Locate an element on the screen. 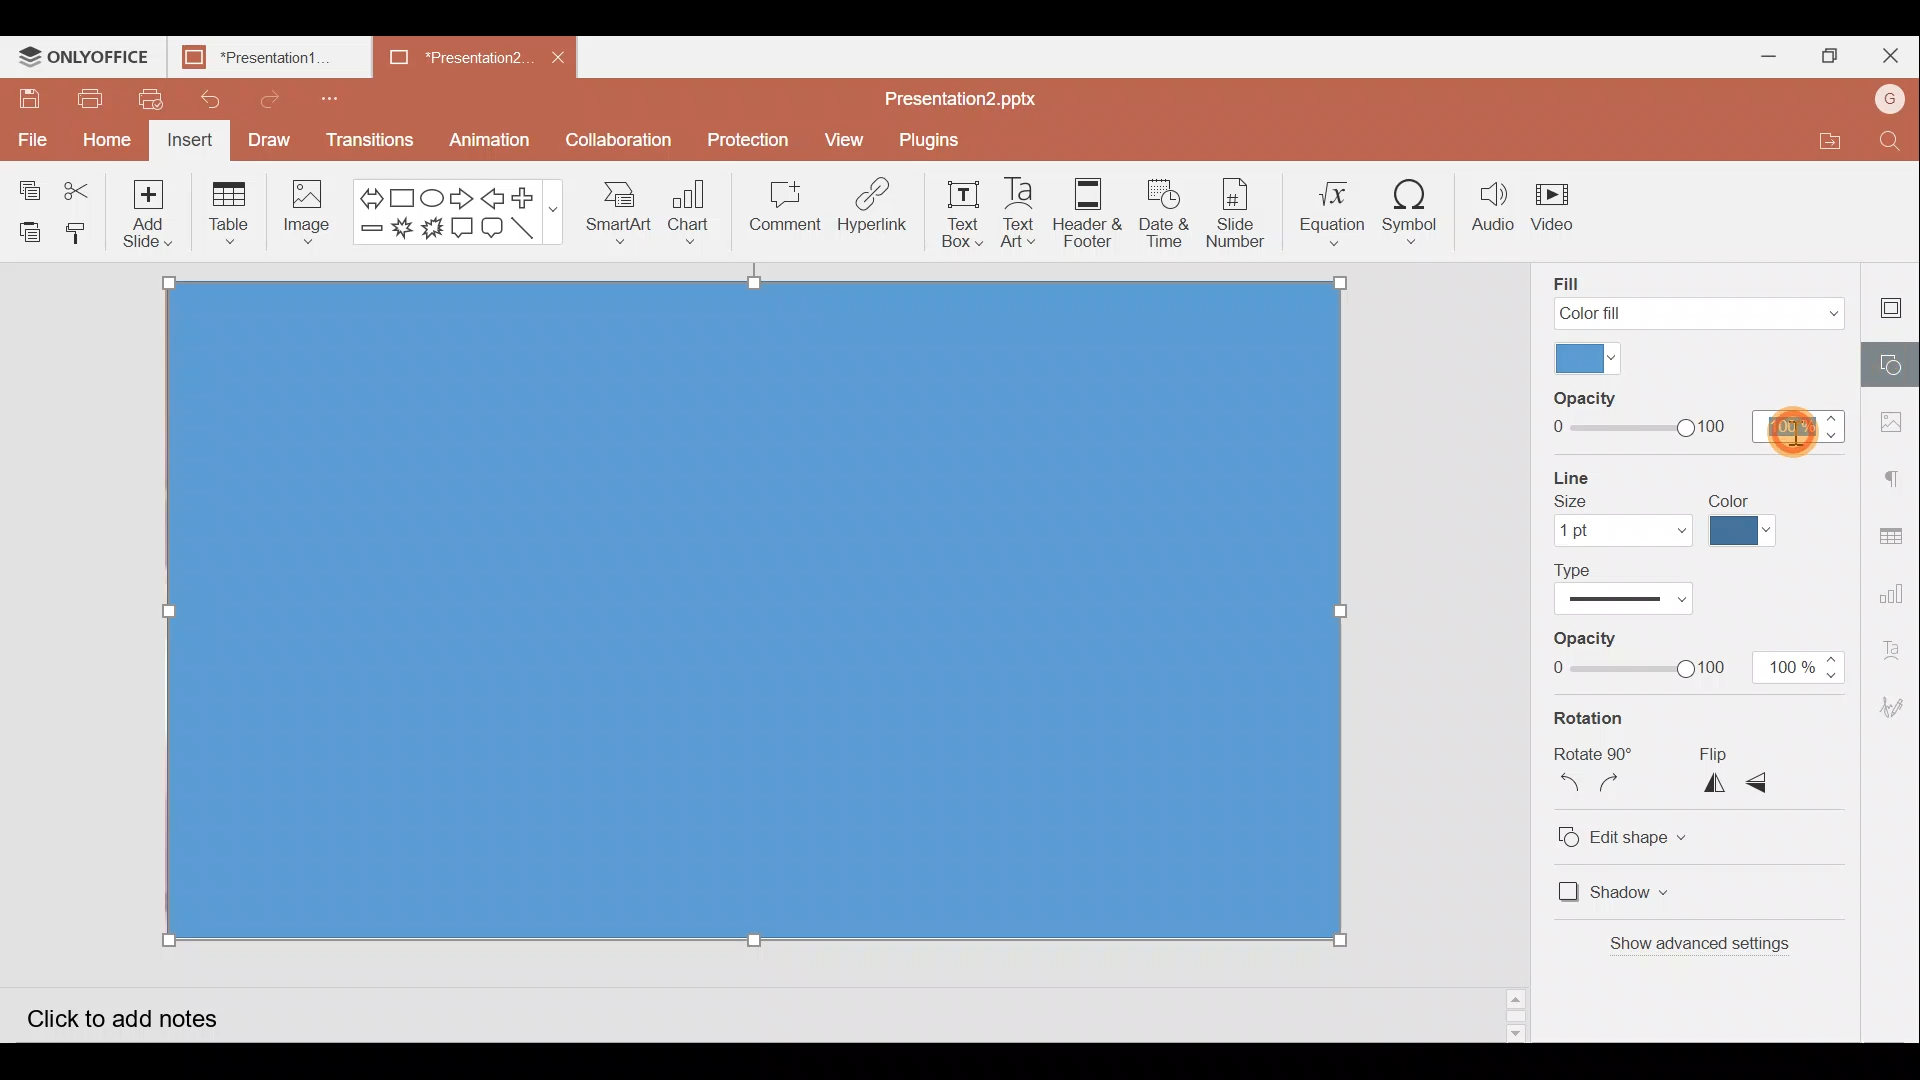 The width and height of the screenshot is (1920, 1080). Save is located at coordinates (32, 98).